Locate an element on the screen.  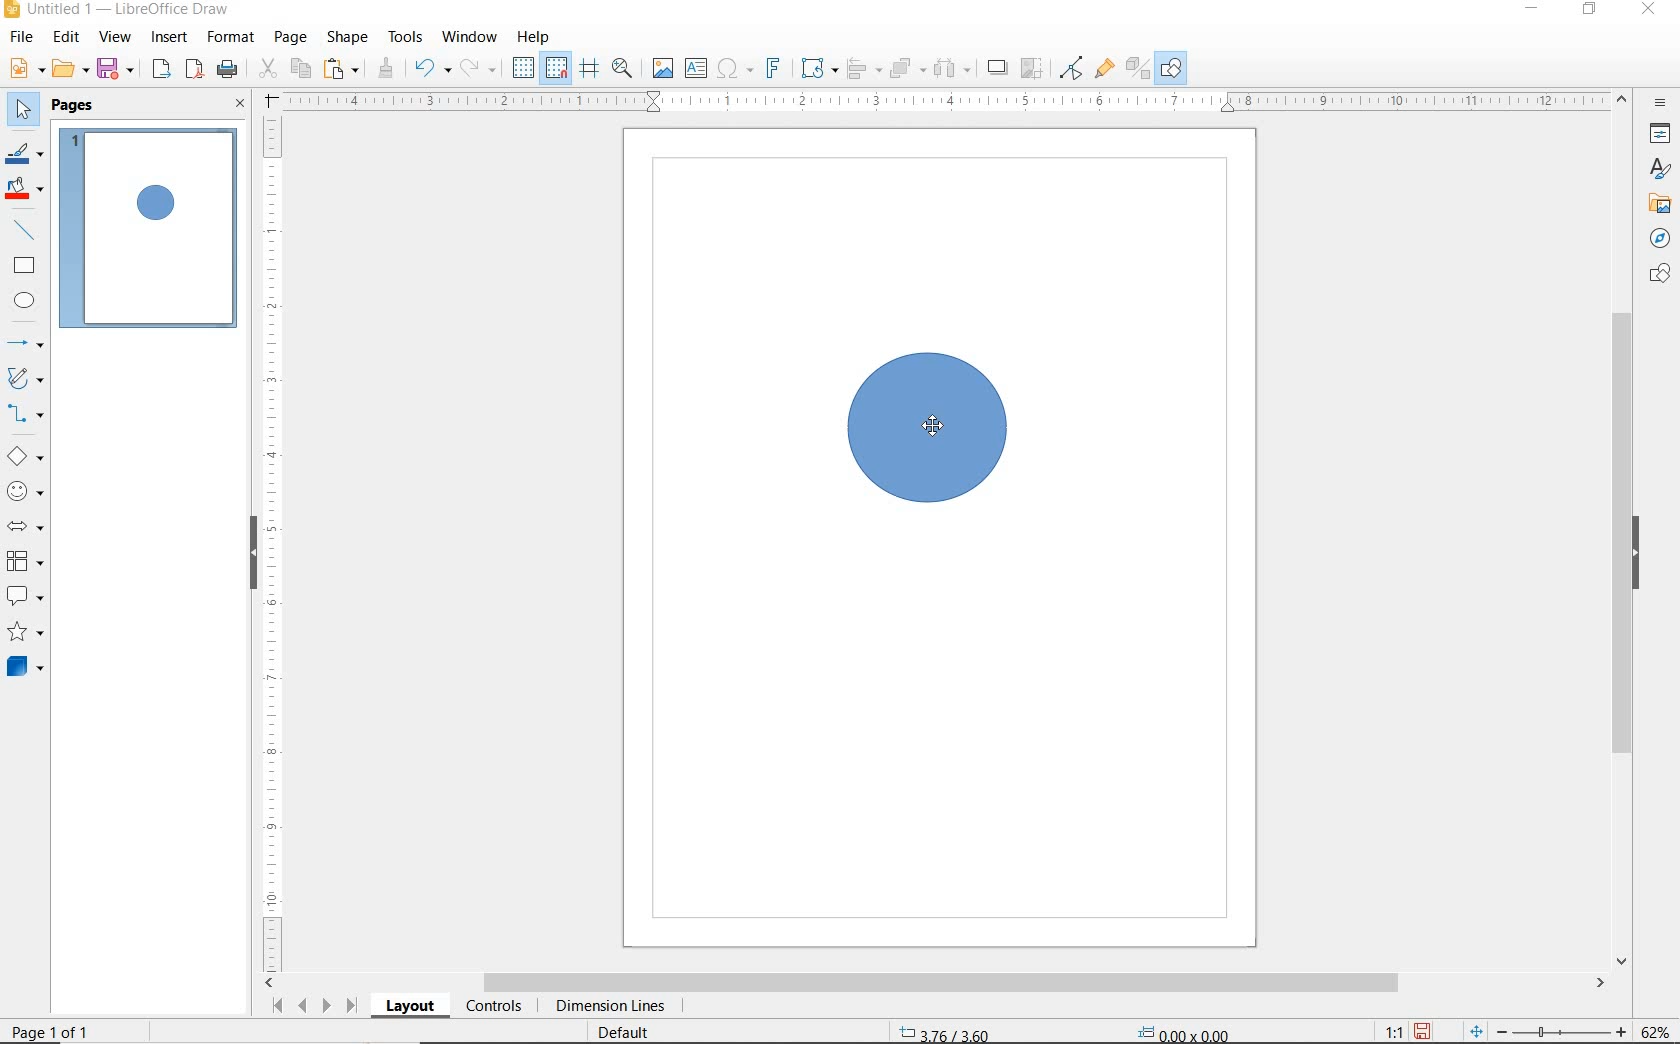
Last page is located at coordinates (351, 1007).